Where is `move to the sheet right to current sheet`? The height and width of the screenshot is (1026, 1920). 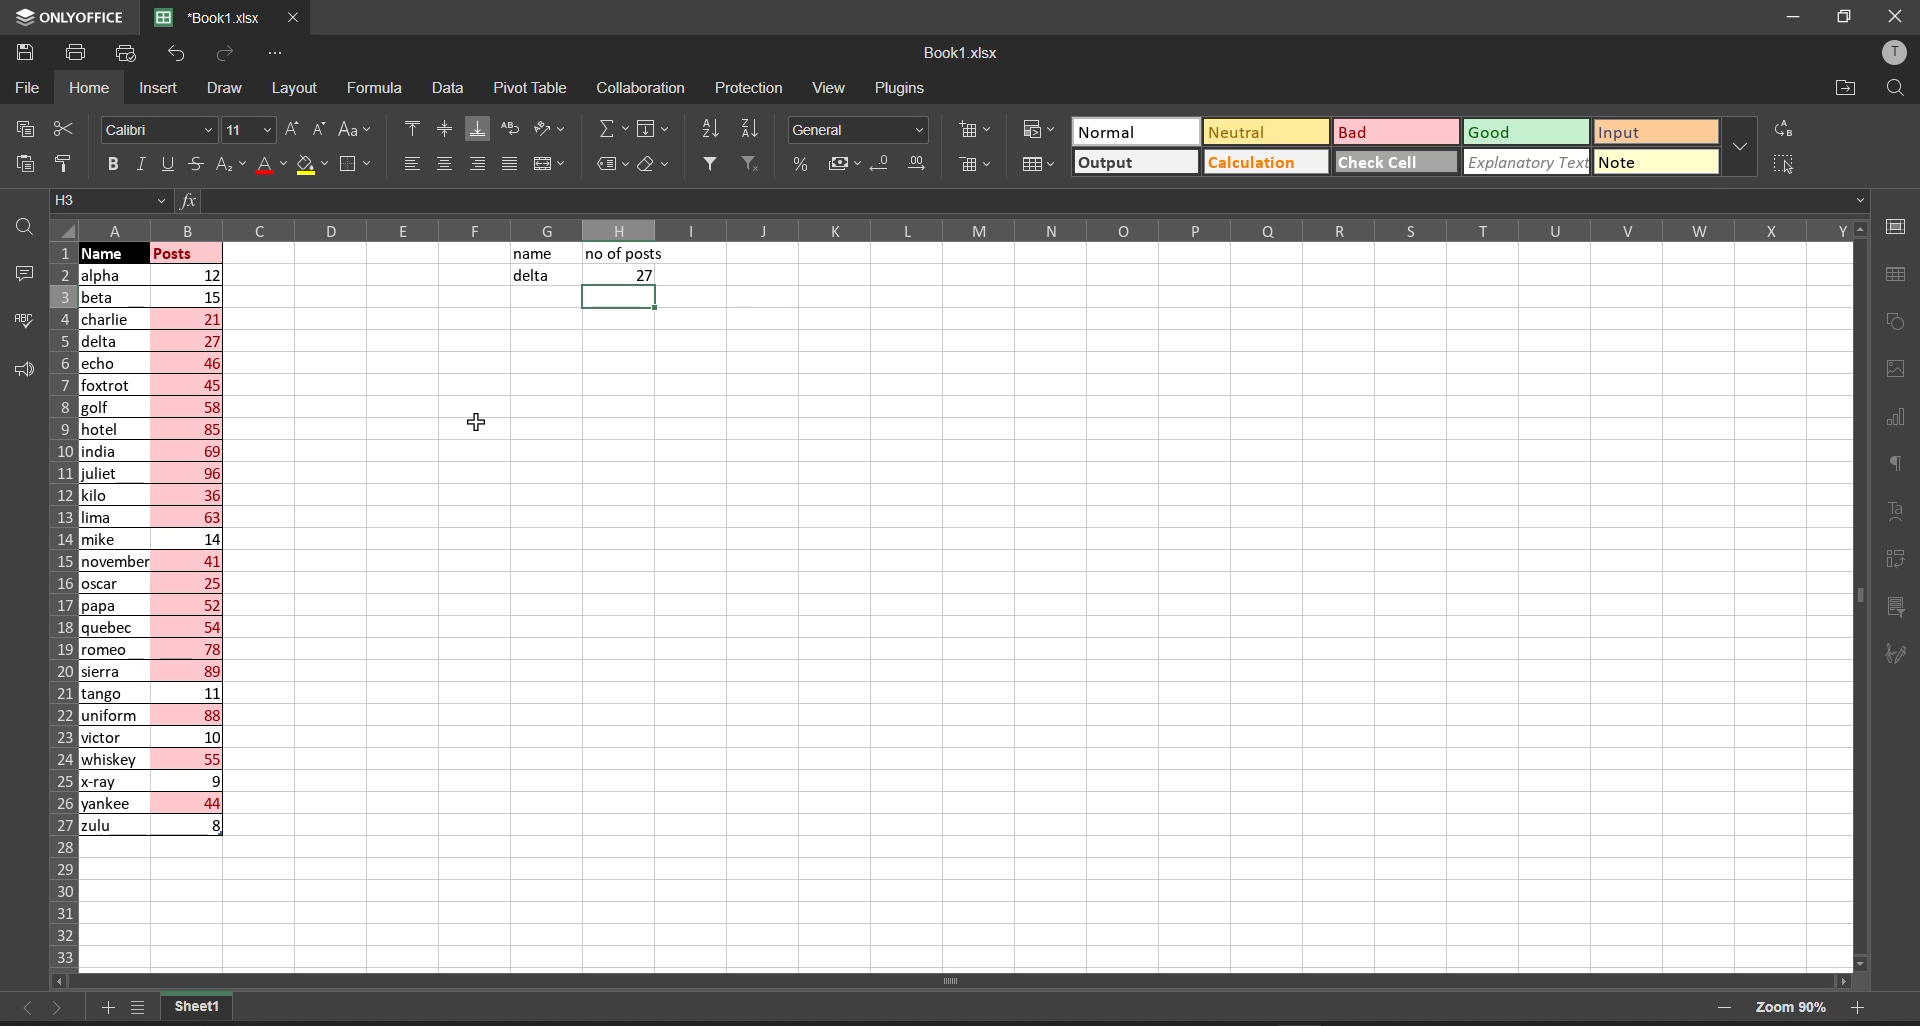 move to the sheet right to current sheet is located at coordinates (61, 1012).